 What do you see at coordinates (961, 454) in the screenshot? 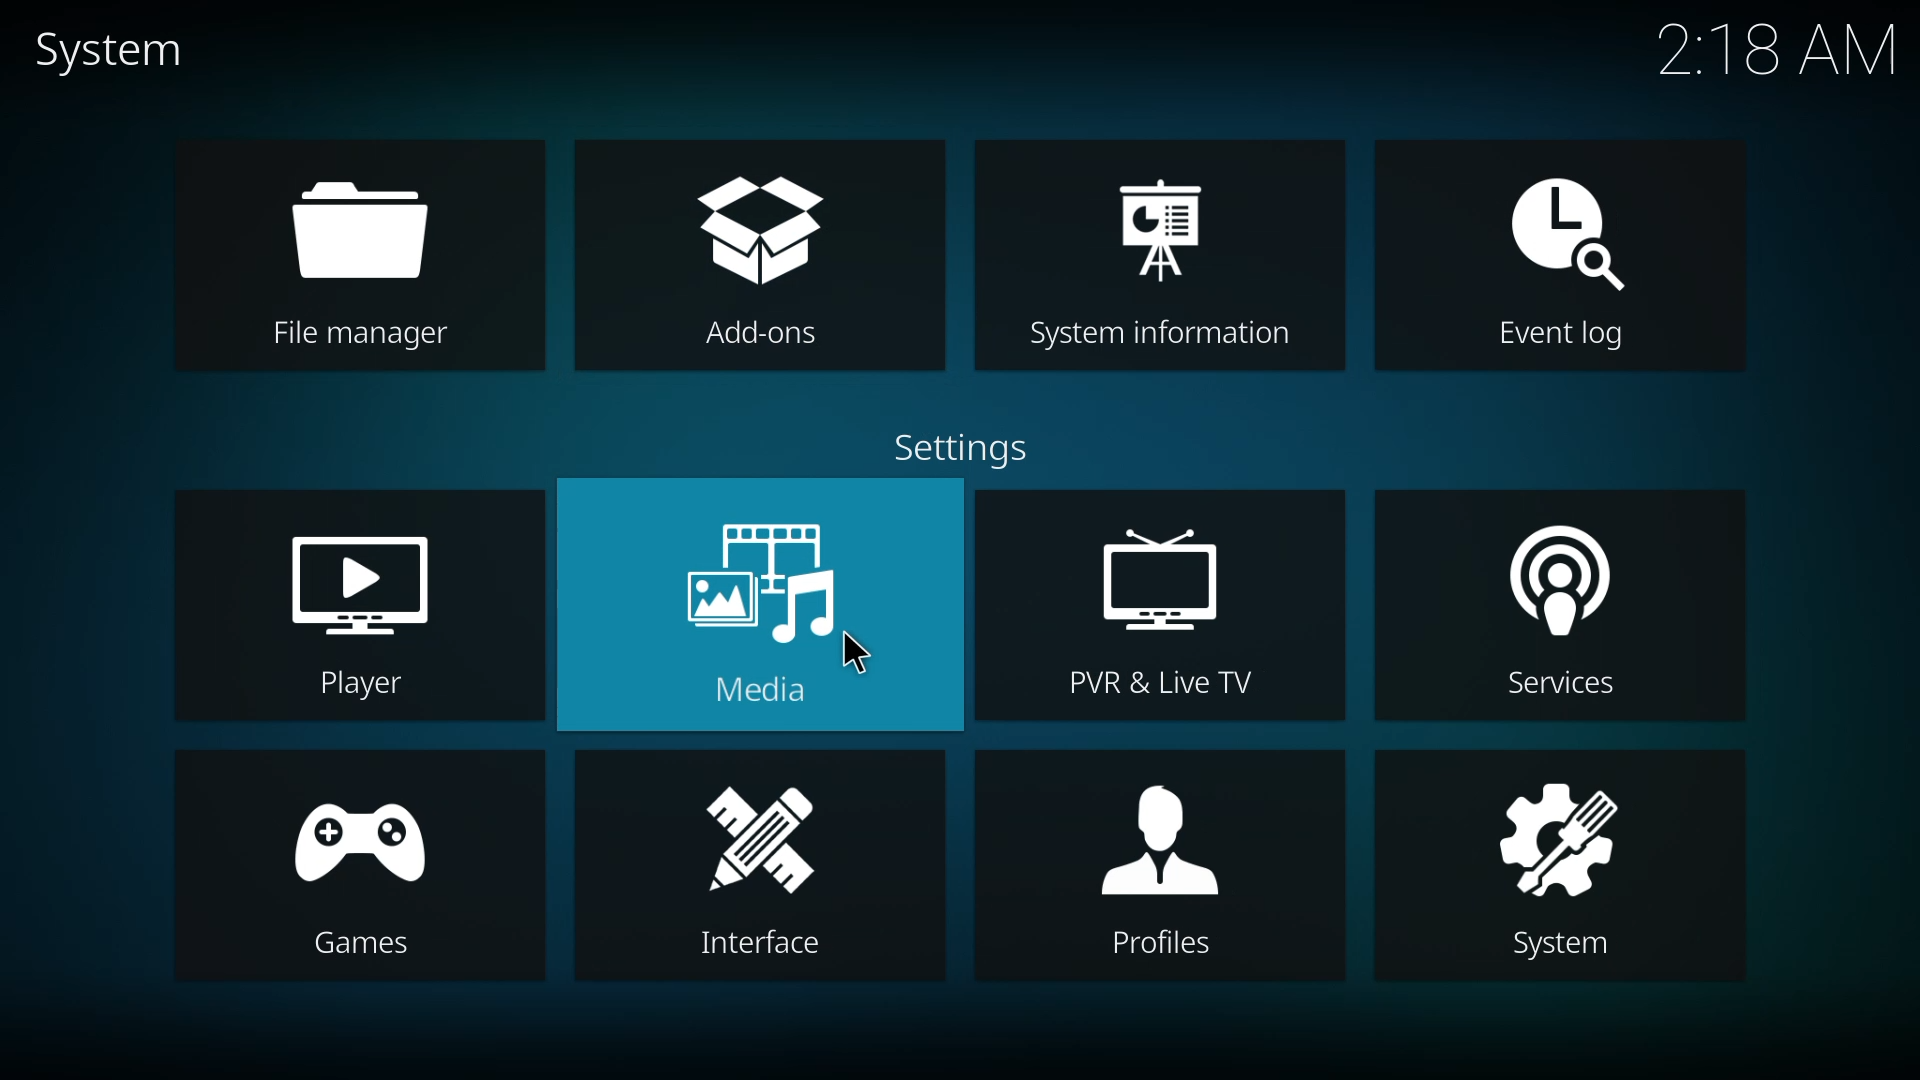
I see `settings` at bounding box center [961, 454].